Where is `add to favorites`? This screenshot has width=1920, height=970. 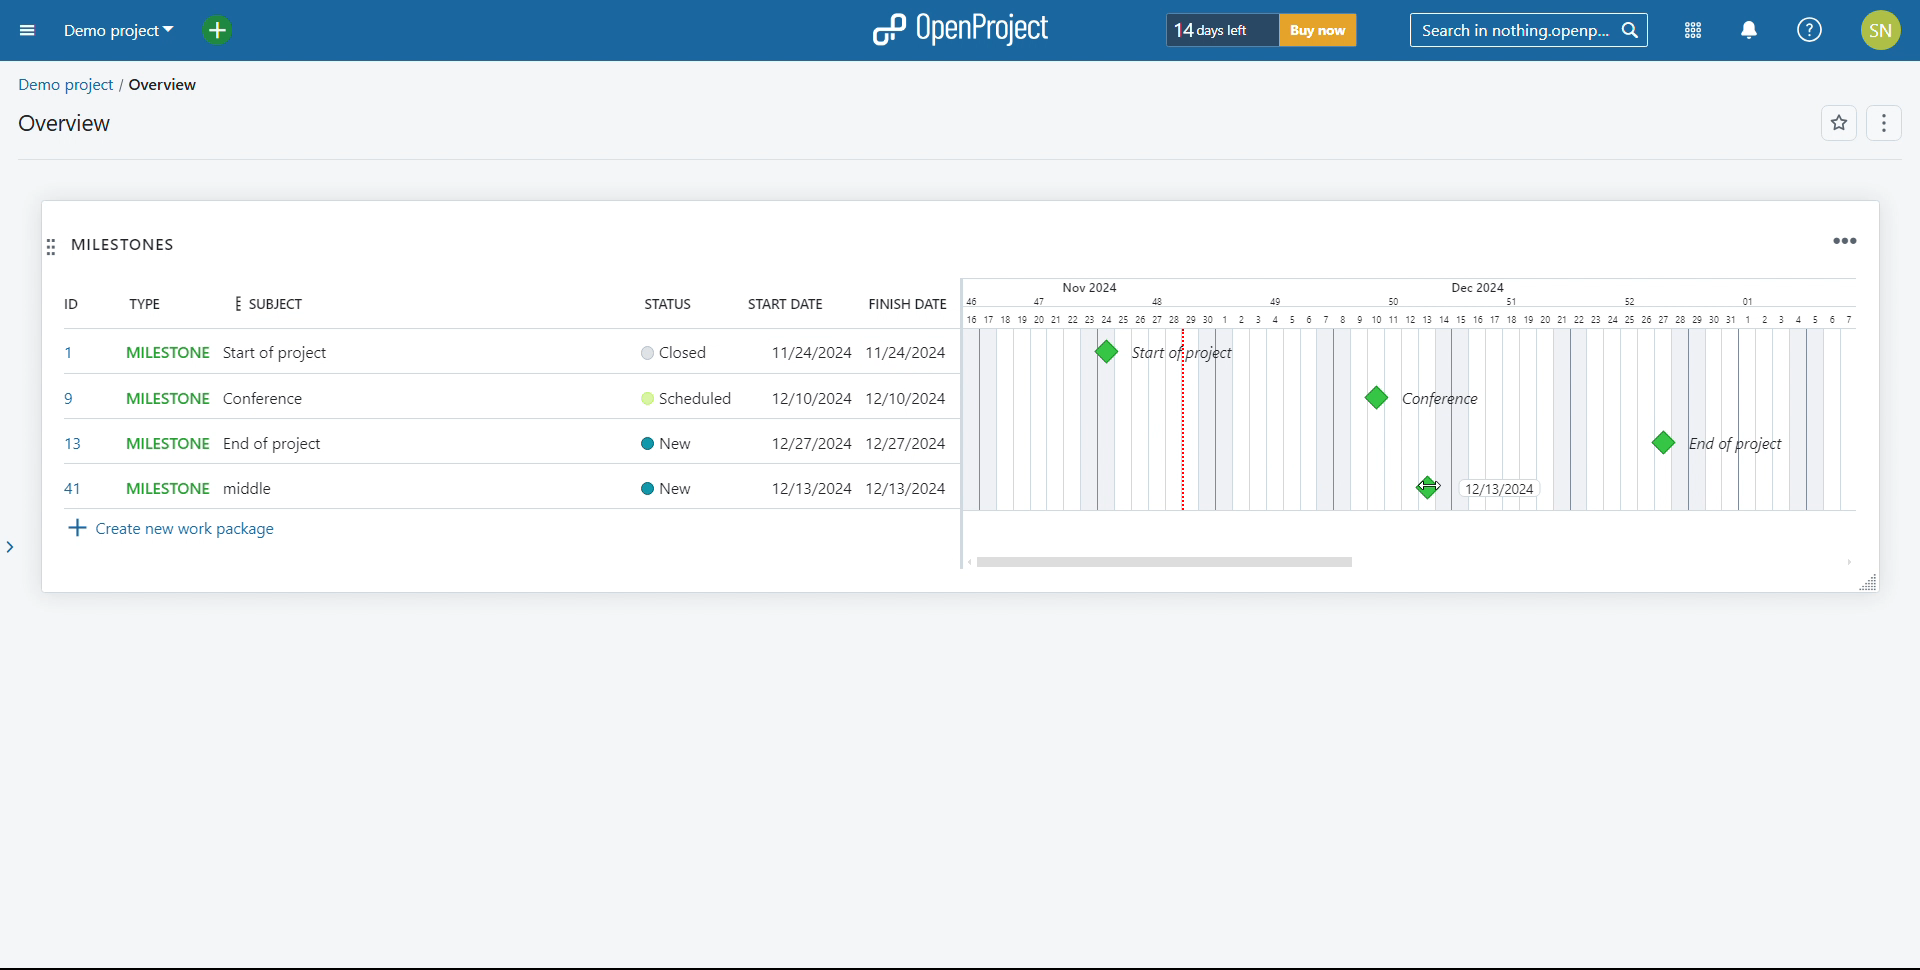
add to favorites is located at coordinates (1839, 123).